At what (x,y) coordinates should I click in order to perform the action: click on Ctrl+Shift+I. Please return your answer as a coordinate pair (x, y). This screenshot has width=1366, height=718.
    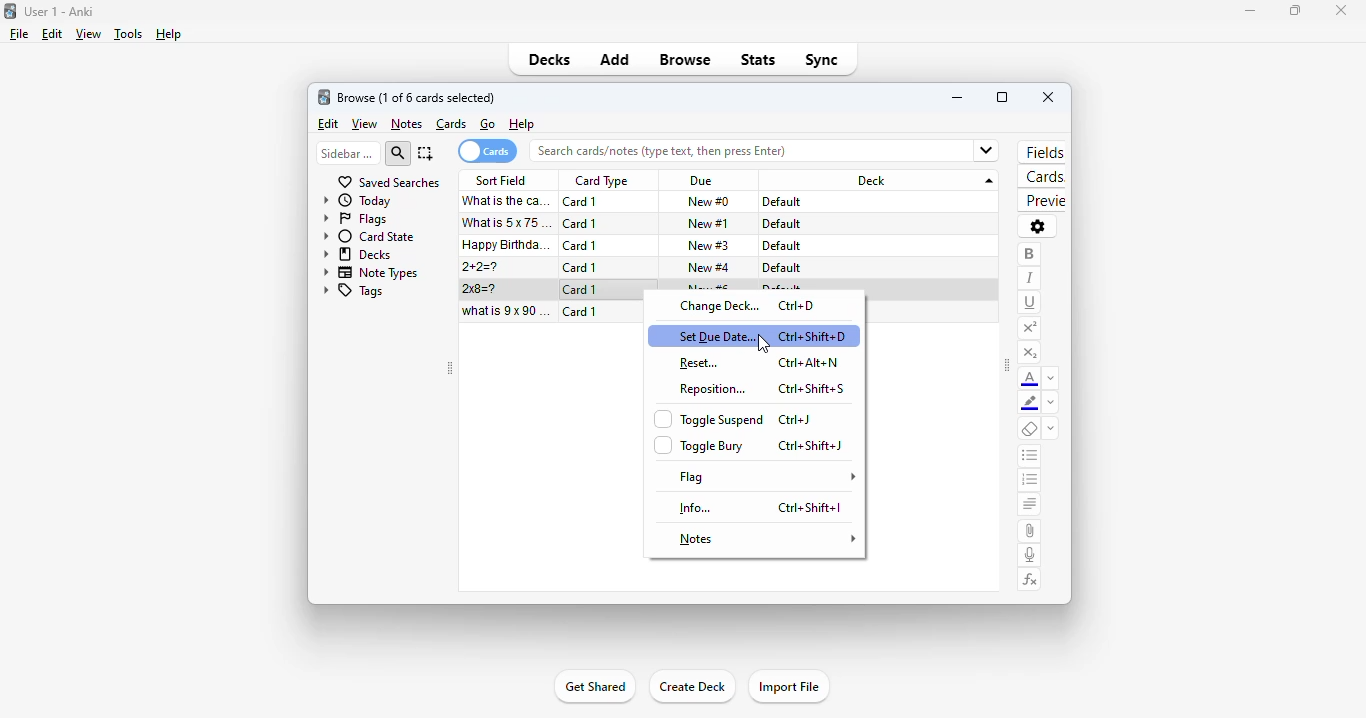
    Looking at the image, I should click on (809, 507).